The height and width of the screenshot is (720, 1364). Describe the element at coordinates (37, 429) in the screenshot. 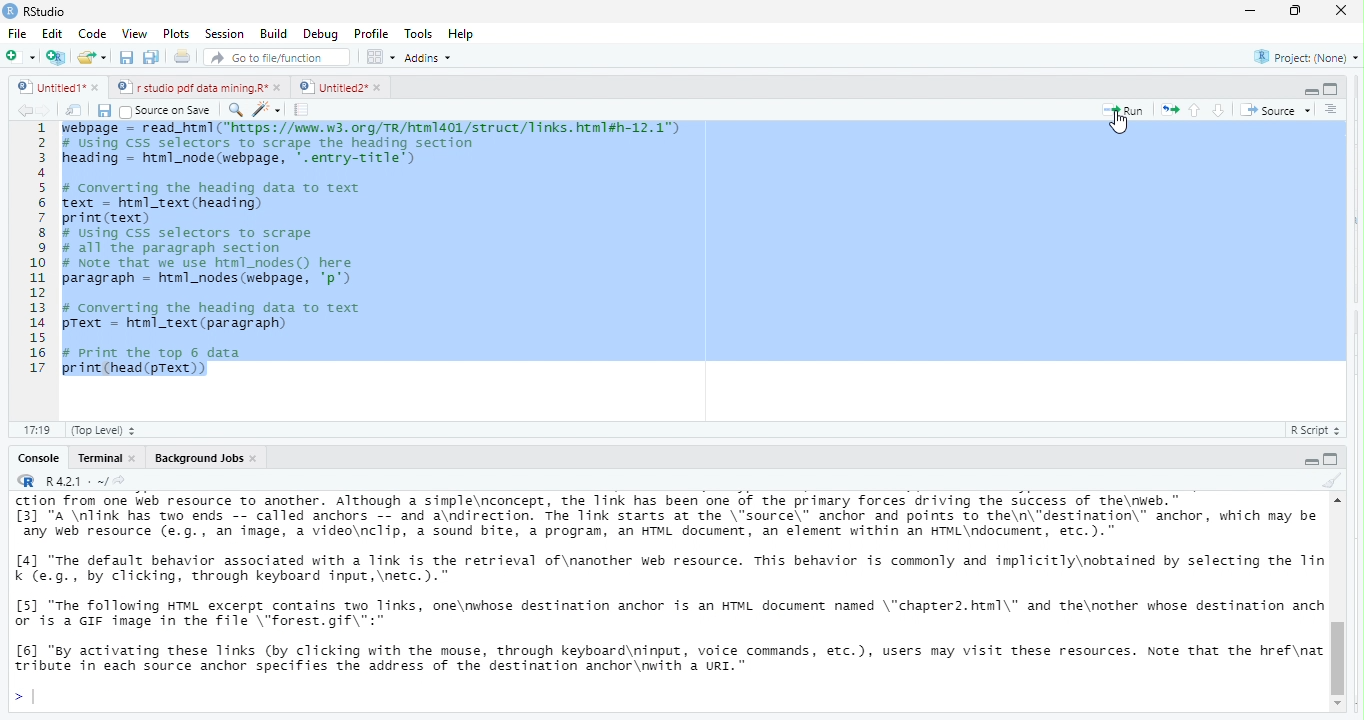

I see `19:19` at that location.